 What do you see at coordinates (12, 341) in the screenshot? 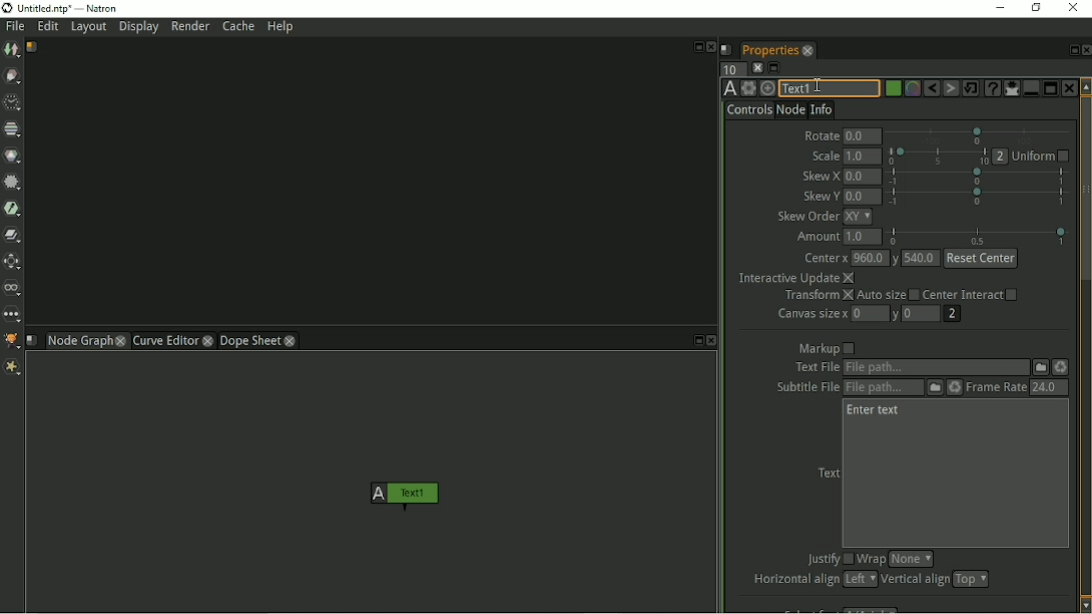
I see `GMIC` at bounding box center [12, 341].